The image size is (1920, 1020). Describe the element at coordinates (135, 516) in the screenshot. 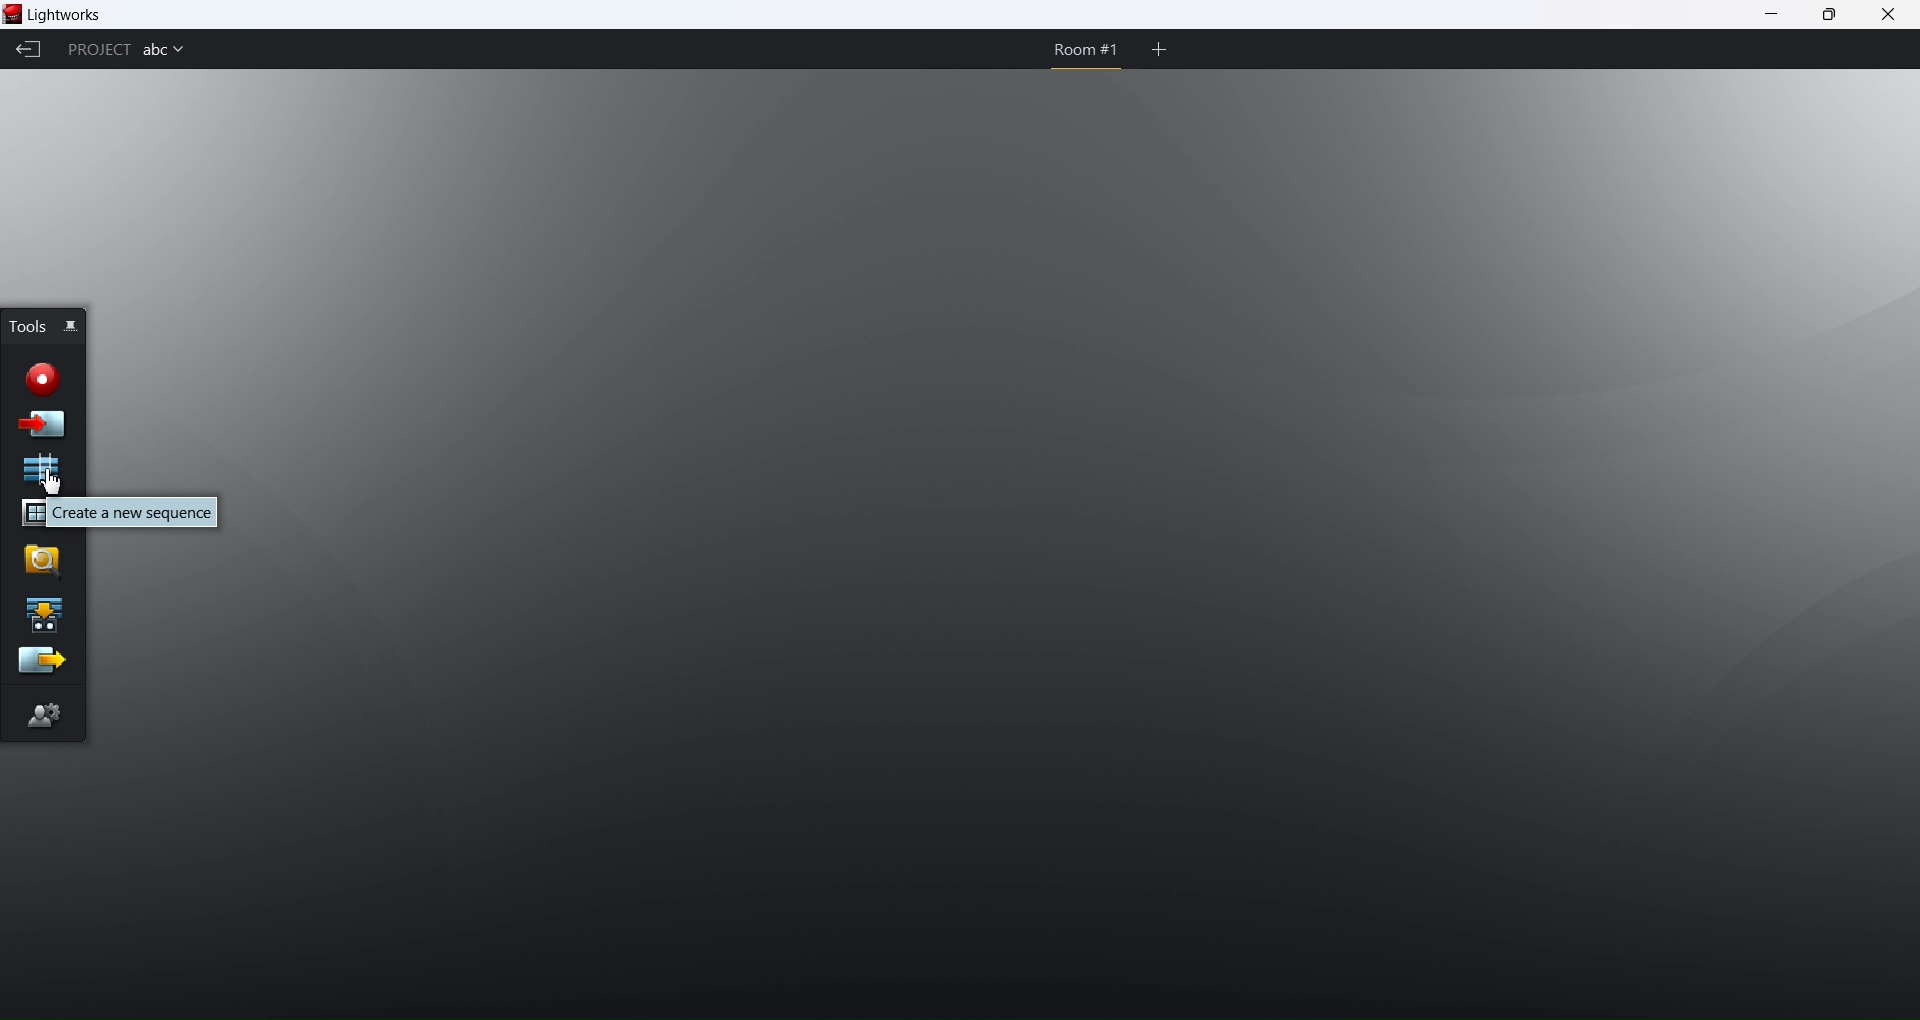

I see `create a new sequence` at that location.